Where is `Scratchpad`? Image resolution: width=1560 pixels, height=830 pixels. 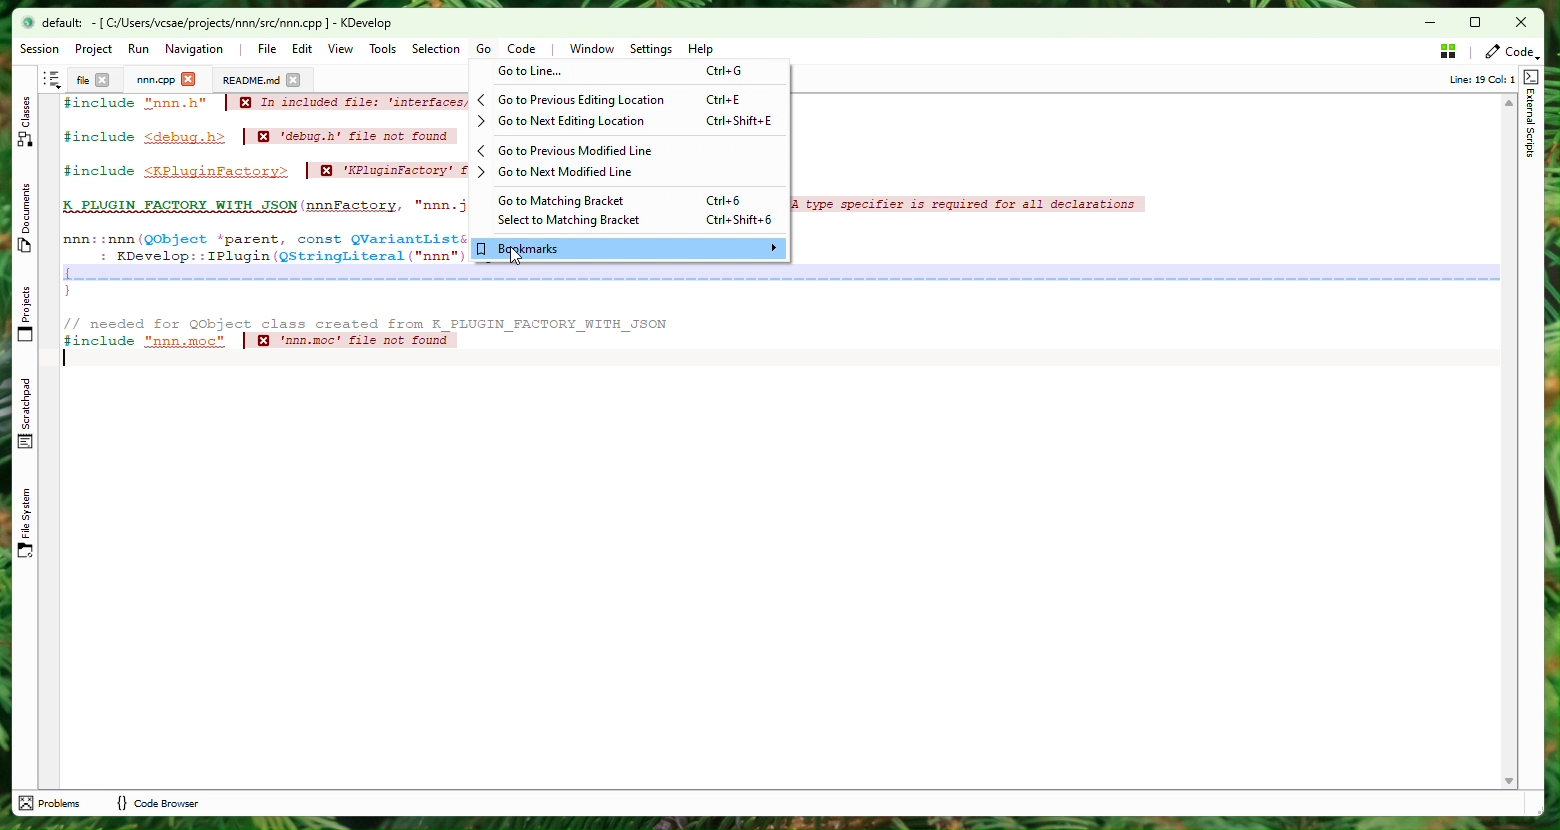
Scratchpad is located at coordinates (28, 414).